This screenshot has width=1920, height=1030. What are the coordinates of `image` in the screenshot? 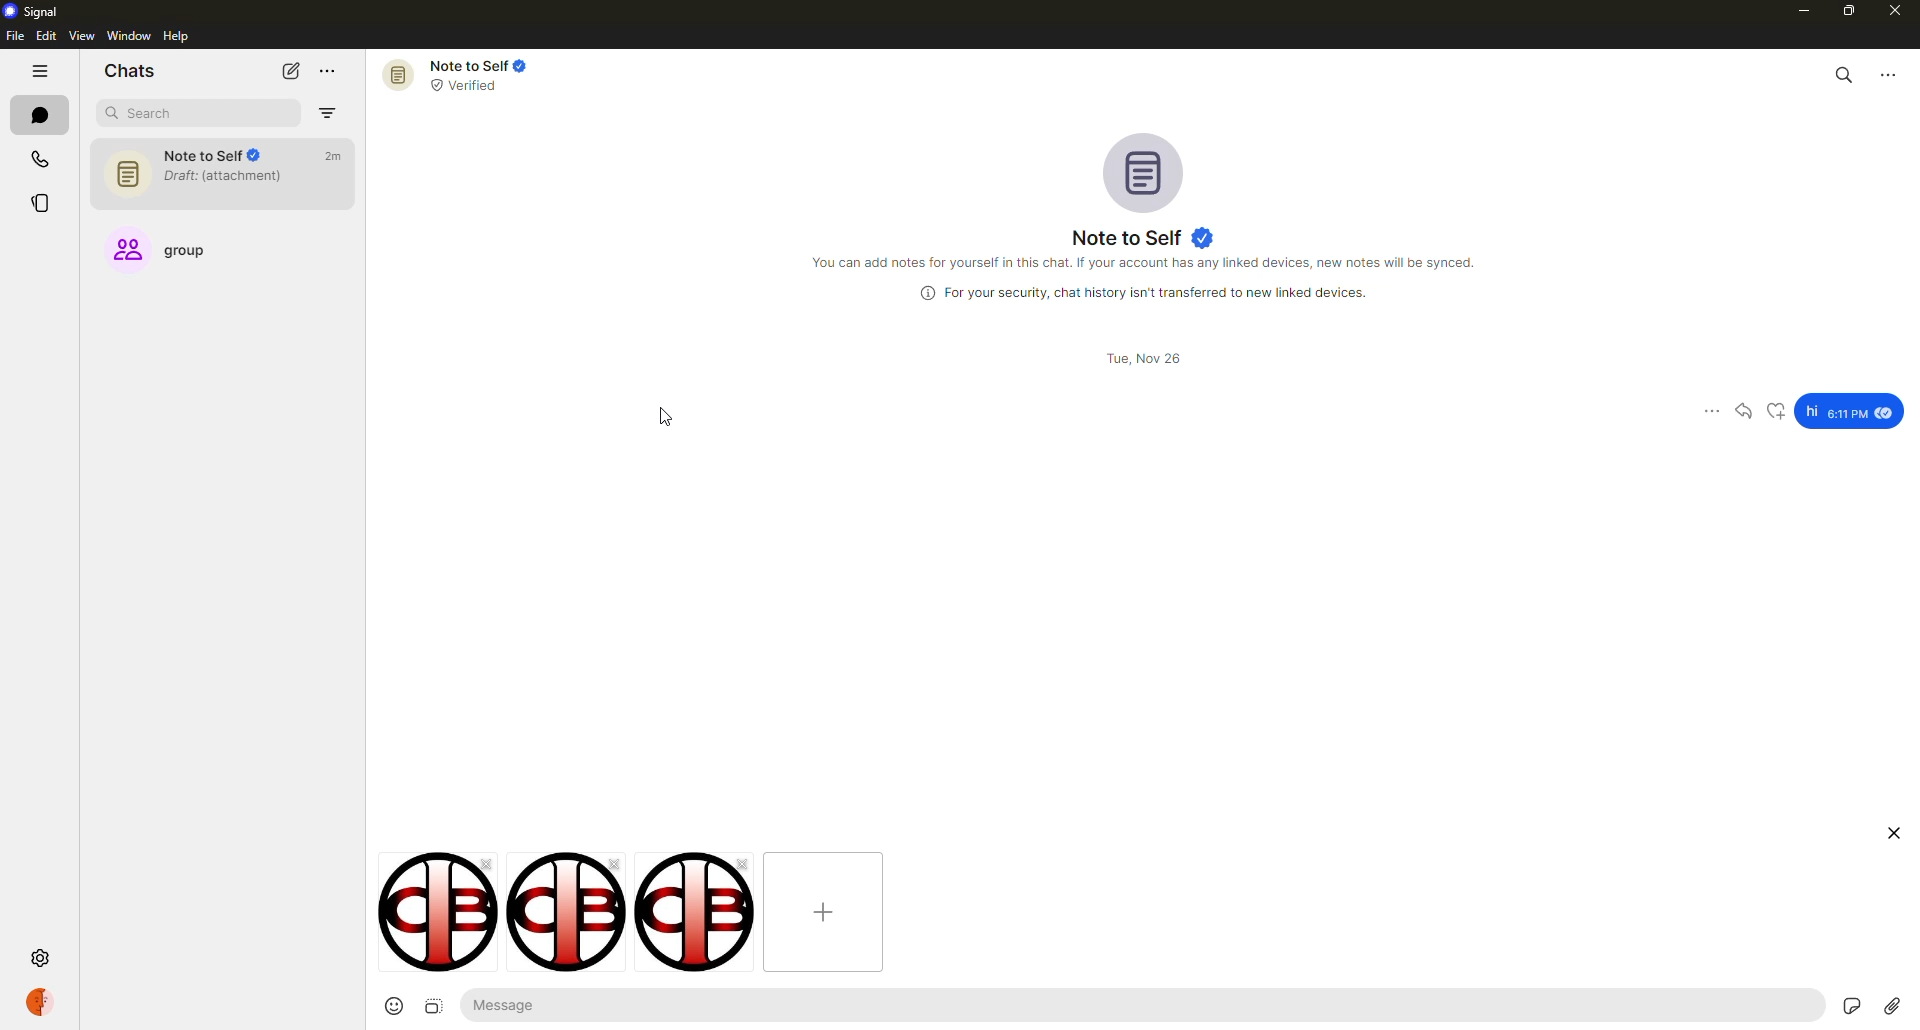 It's located at (685, 913).